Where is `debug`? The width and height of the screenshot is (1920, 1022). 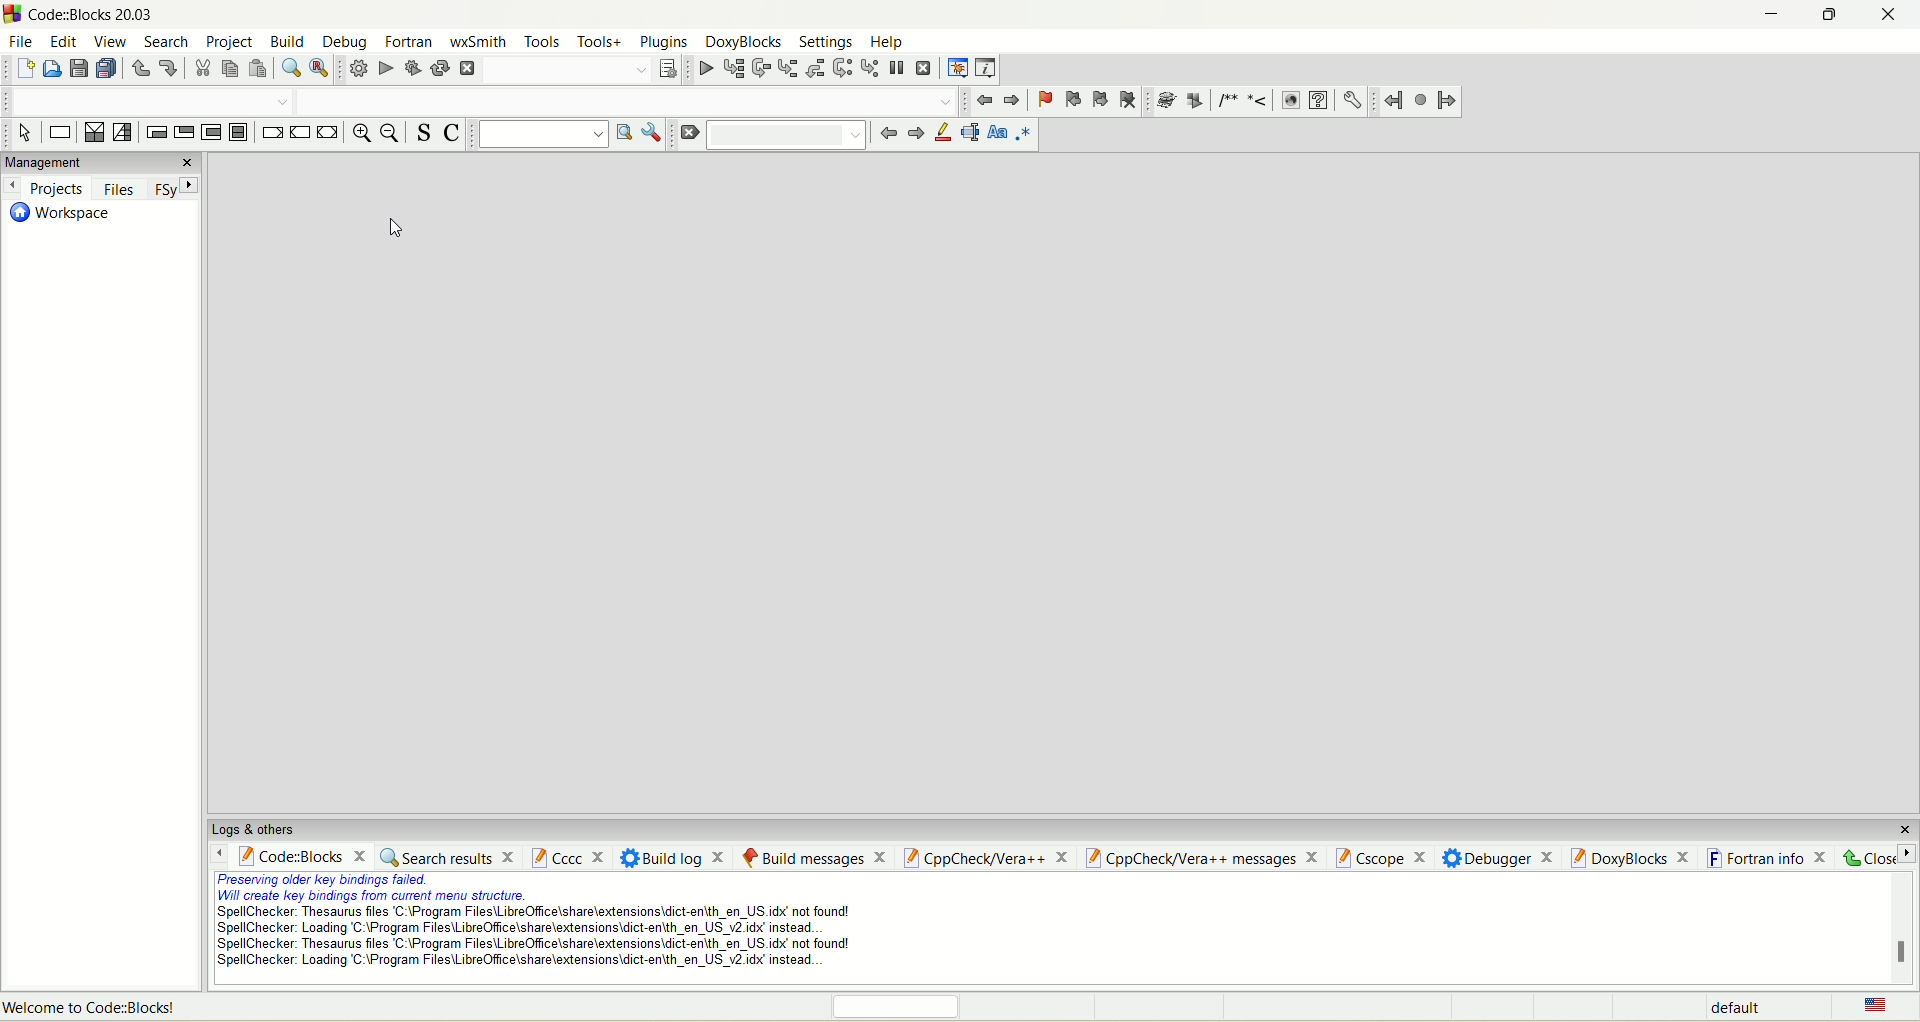
debug is located at coordinates (342, 41).